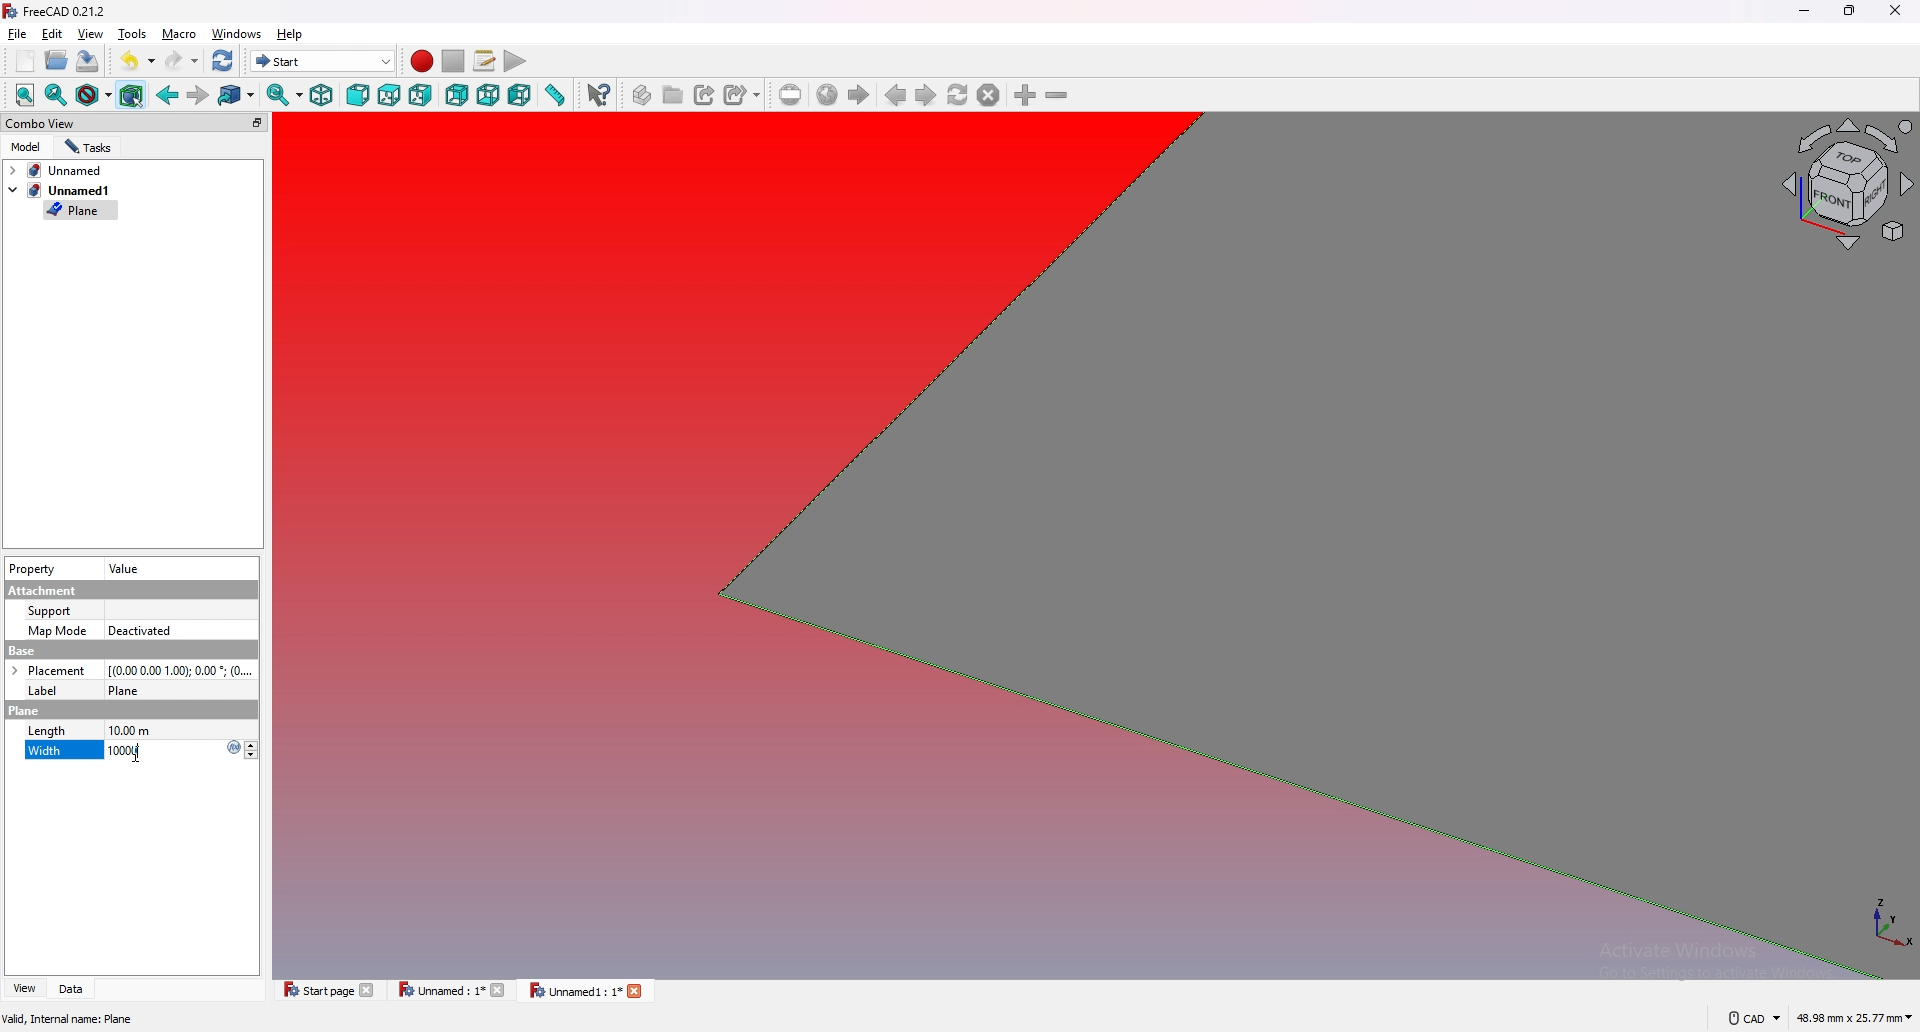 This screenshot has height=1032, width=1920. I want to click on open, so click(57, 60).